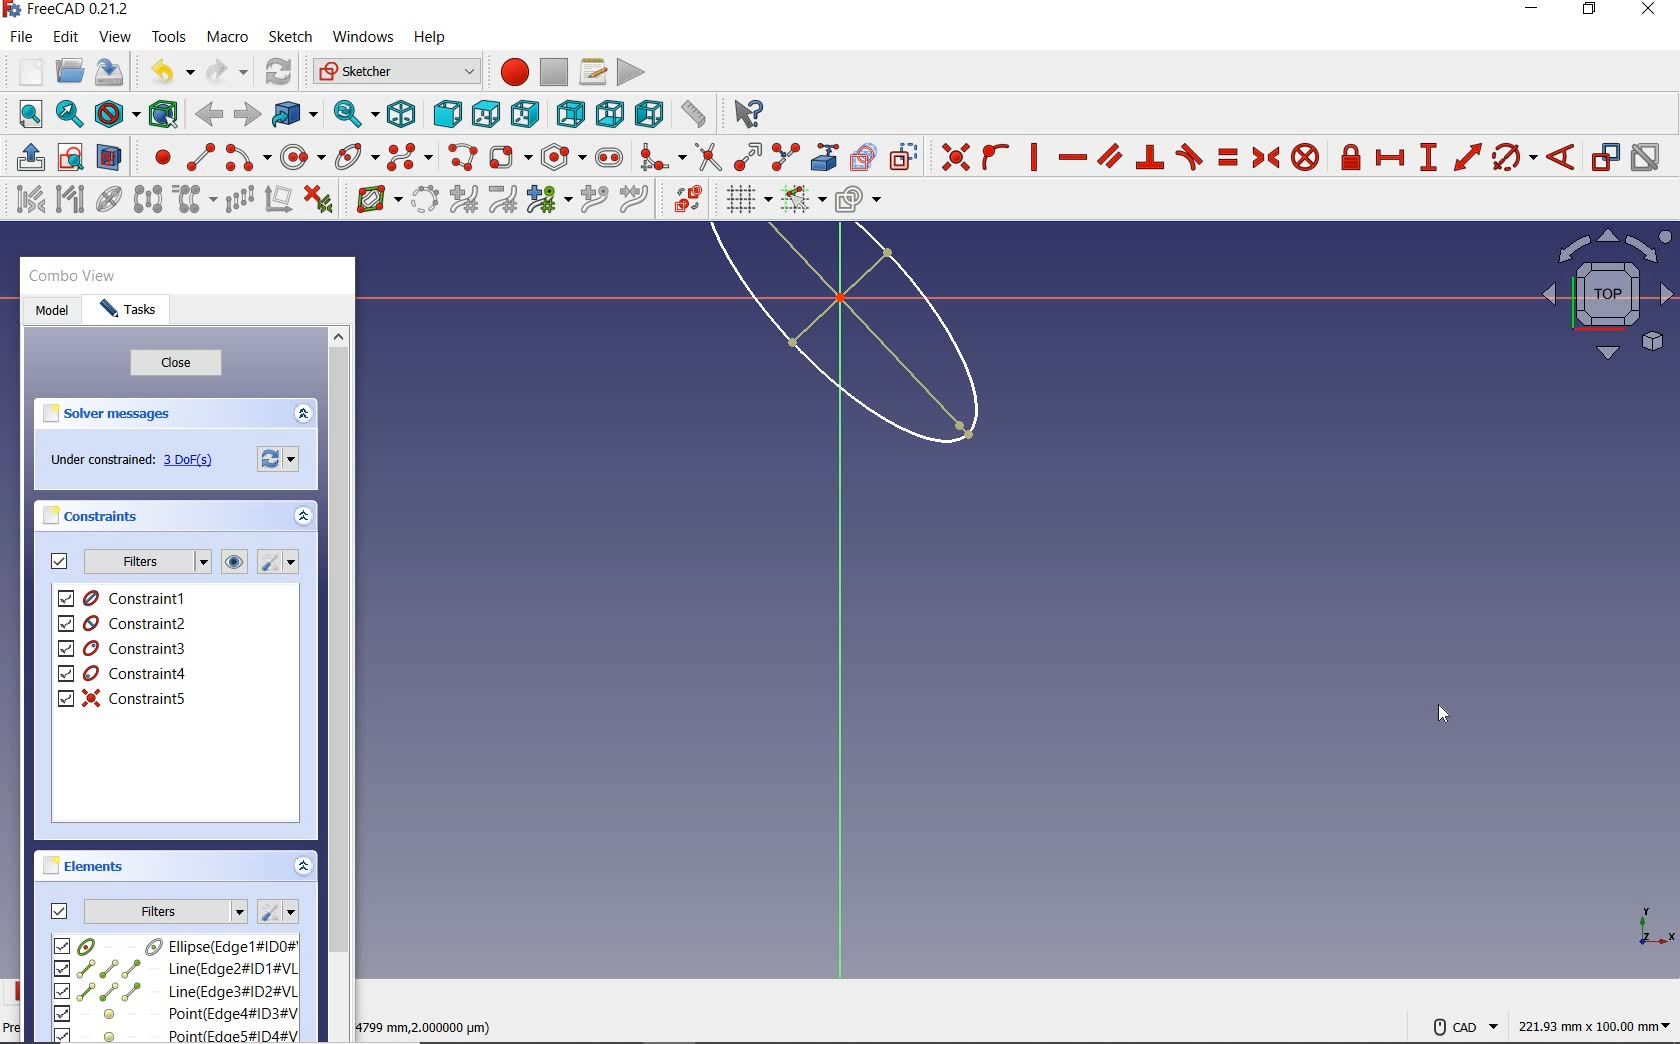 This screenshot has height=1044, width=1680. Describe the element at coordinates (25, 116) in the screenshot. I see `fit all` at that location.